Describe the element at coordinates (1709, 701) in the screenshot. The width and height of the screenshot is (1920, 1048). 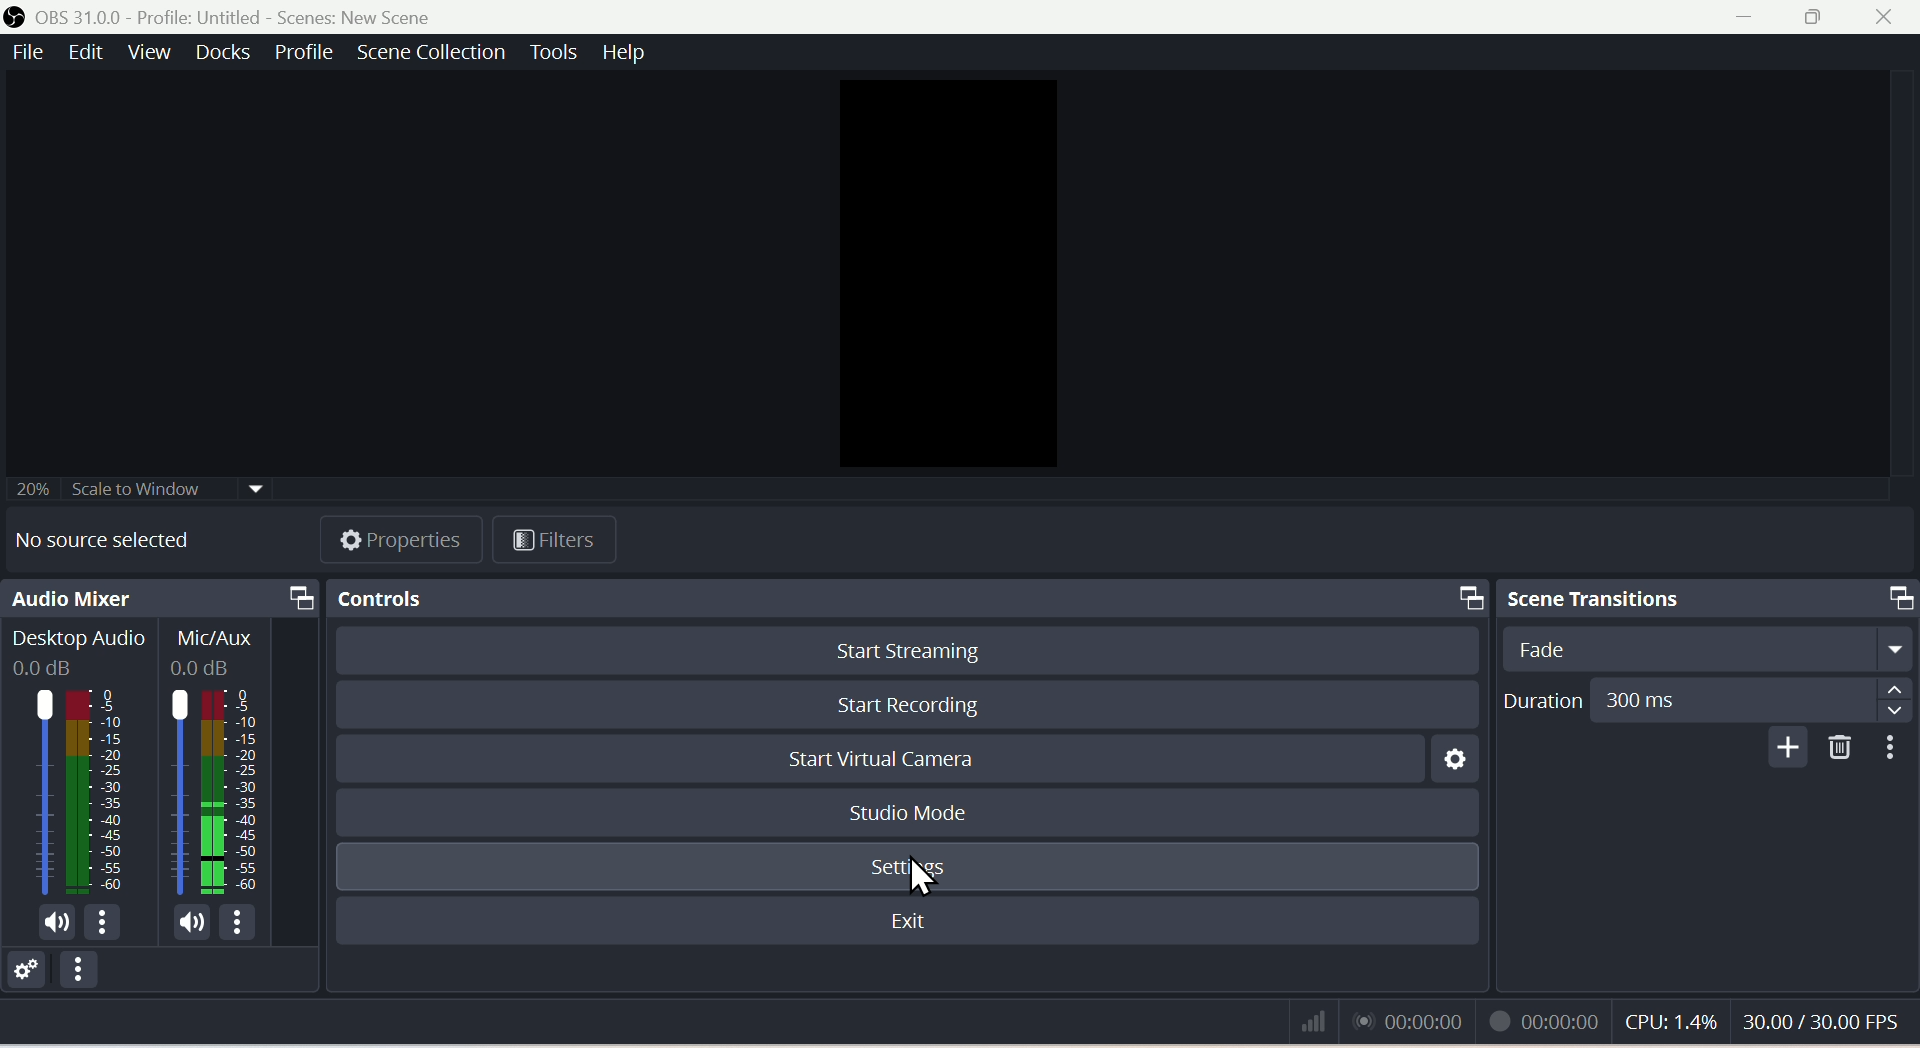
I see `Duration` at that location.